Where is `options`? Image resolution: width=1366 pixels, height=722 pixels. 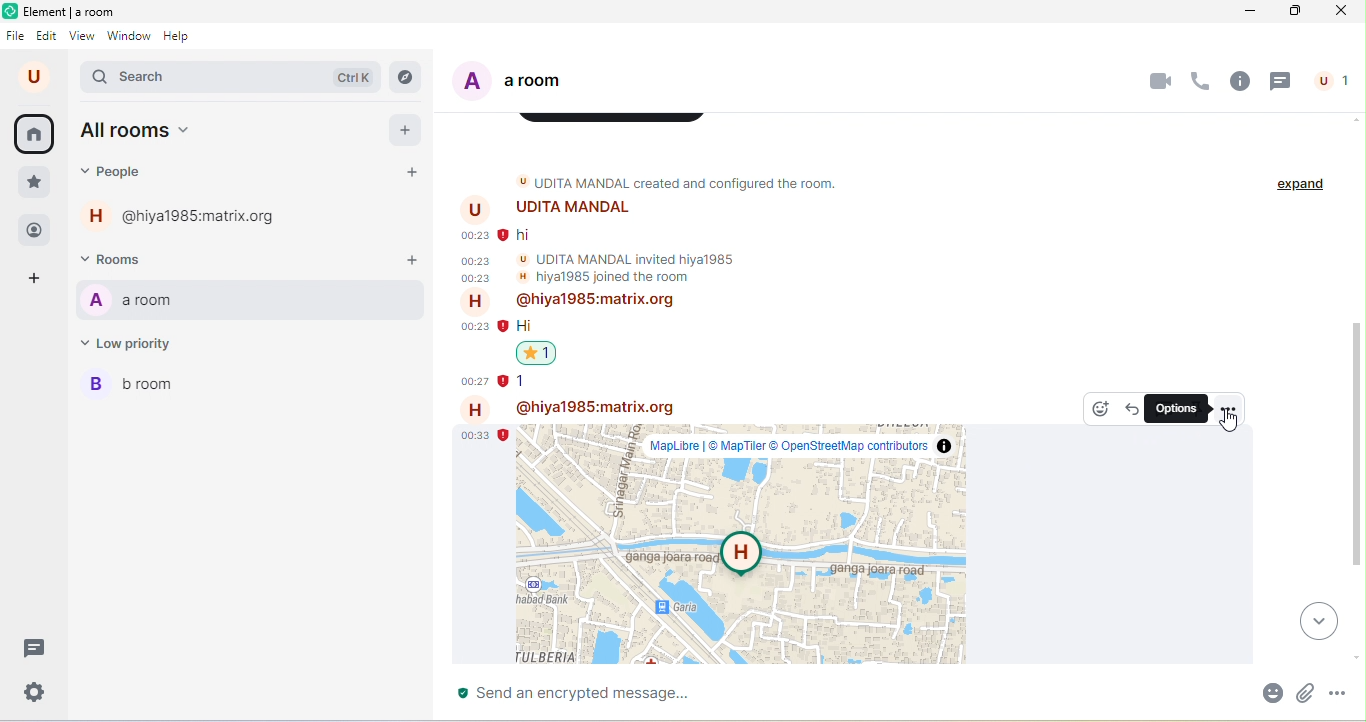 options is located at coordinates (382, 298).